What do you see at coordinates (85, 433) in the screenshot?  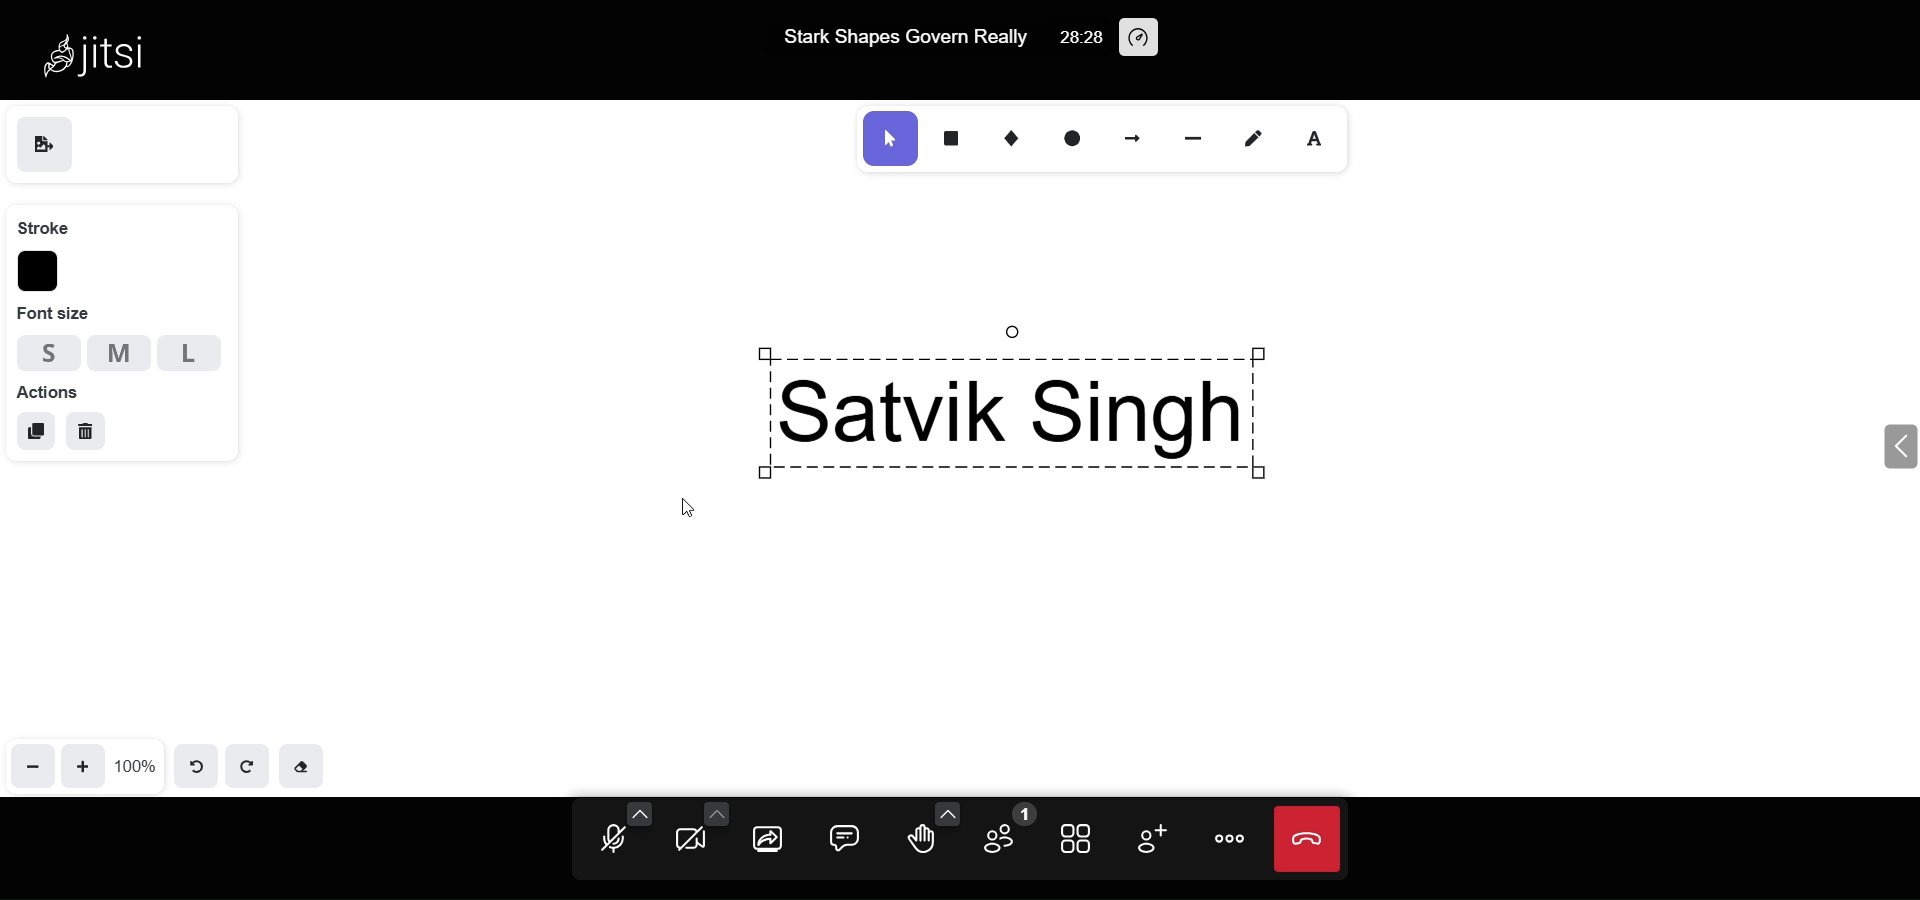 I see `delete` at bounding box center [85, 433].